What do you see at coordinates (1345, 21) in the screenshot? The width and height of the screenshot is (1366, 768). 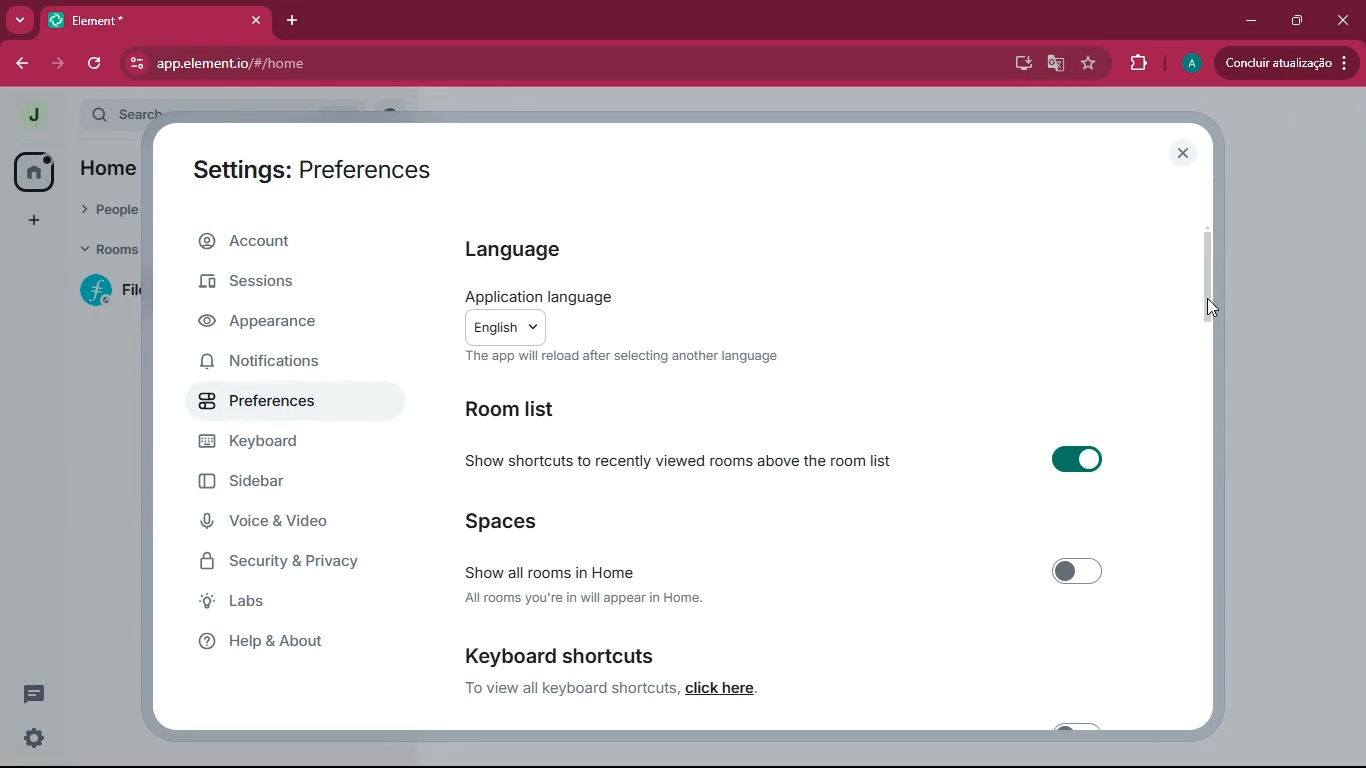 I see `close` at bounding box center [1345, 21].